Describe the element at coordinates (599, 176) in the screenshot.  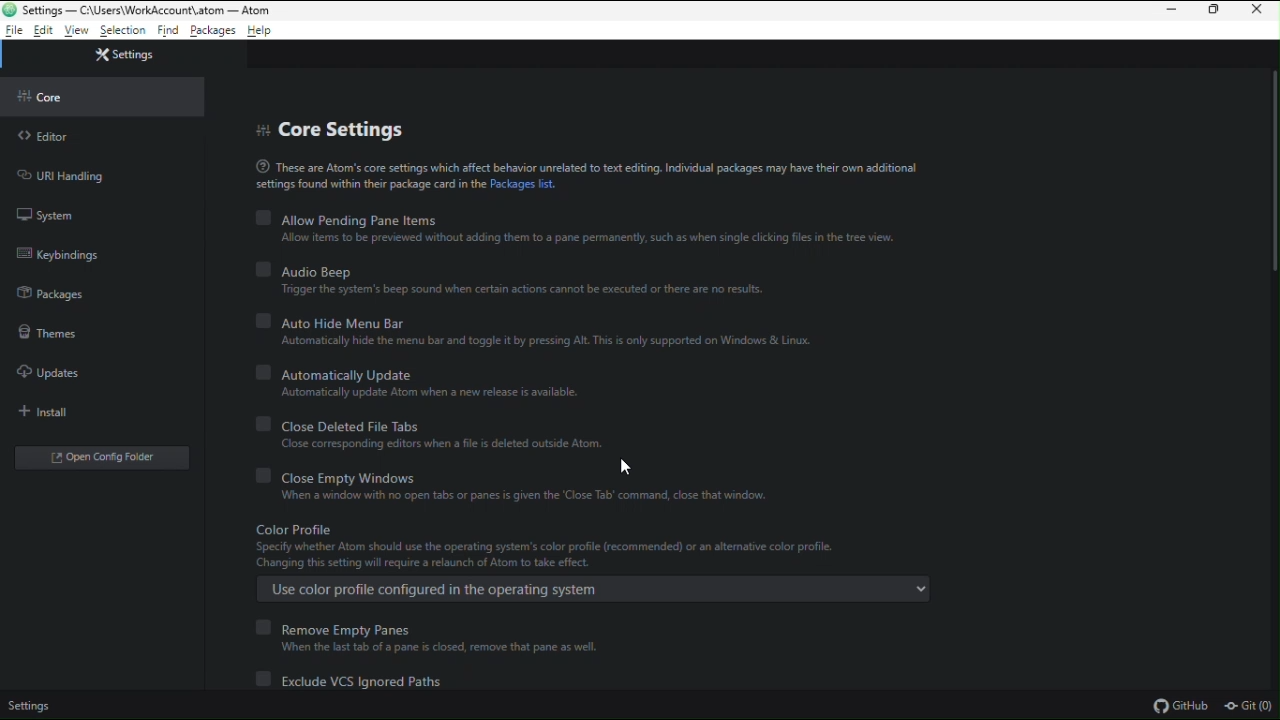
I see `Text` at that location.